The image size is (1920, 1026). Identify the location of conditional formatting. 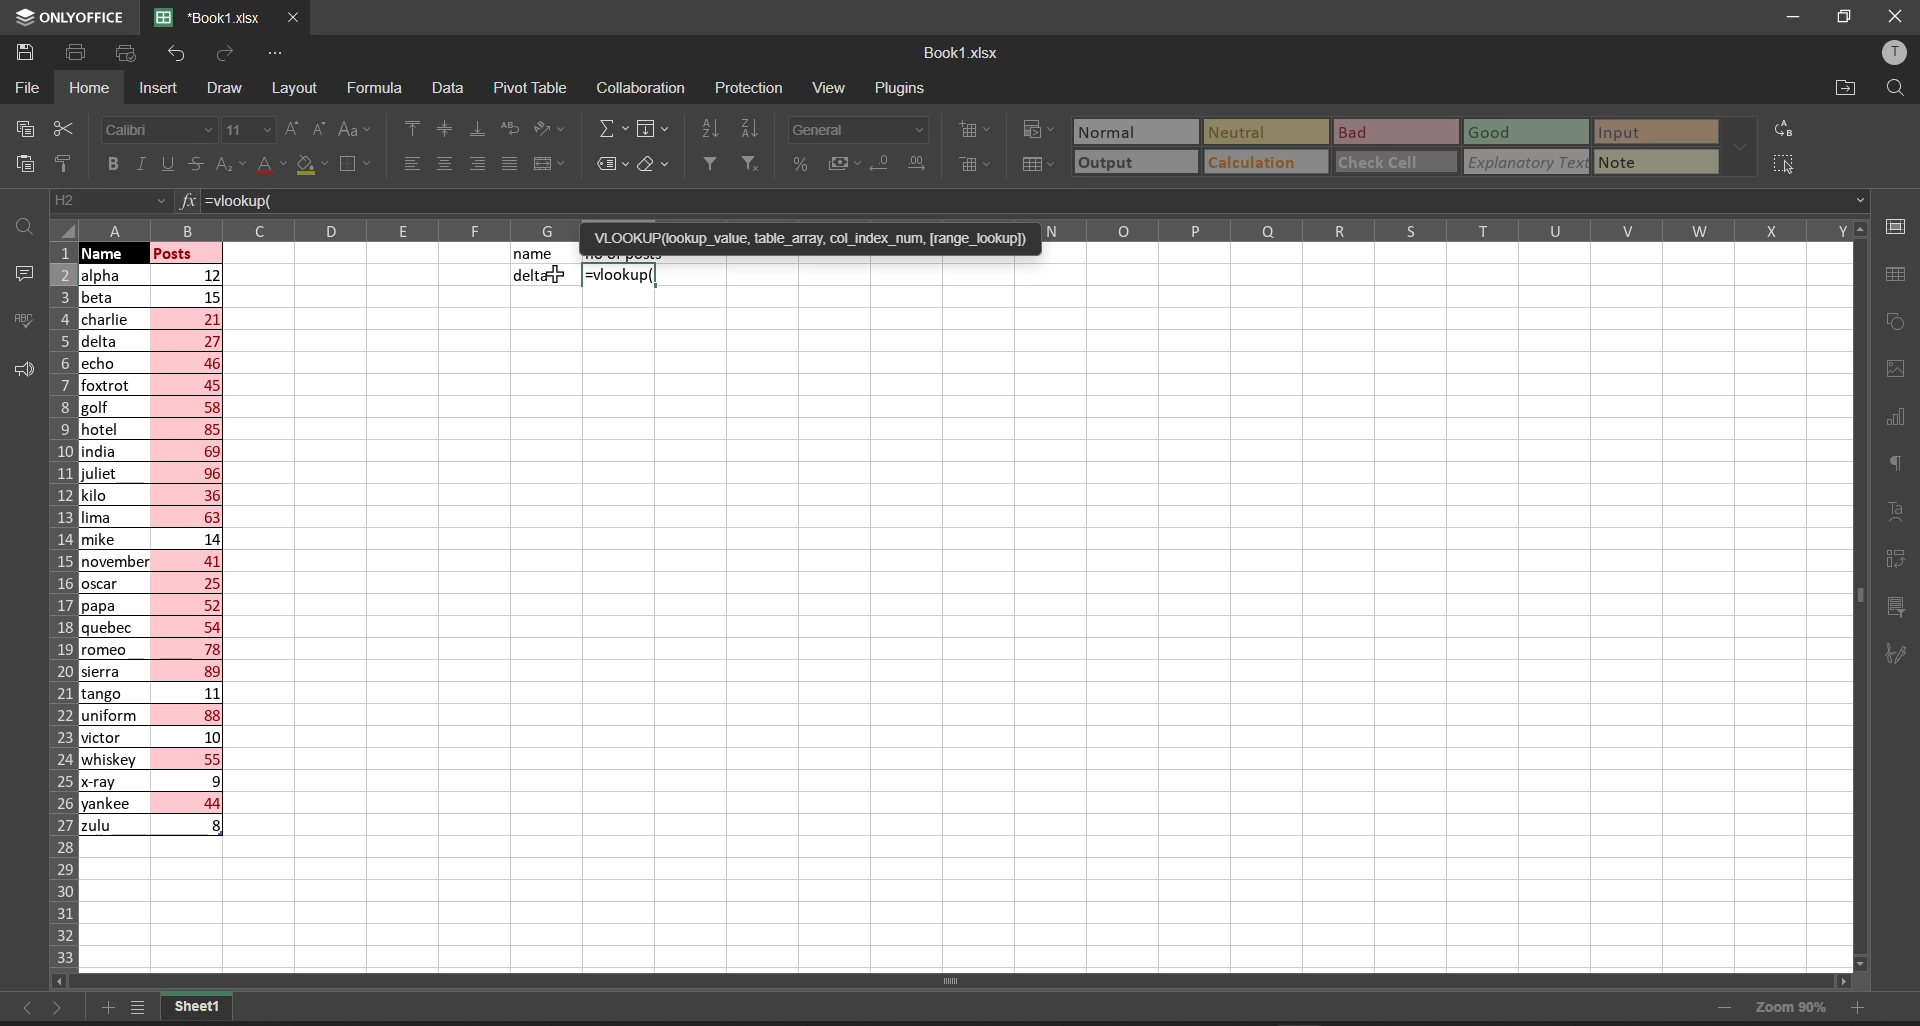
(1037, 128).